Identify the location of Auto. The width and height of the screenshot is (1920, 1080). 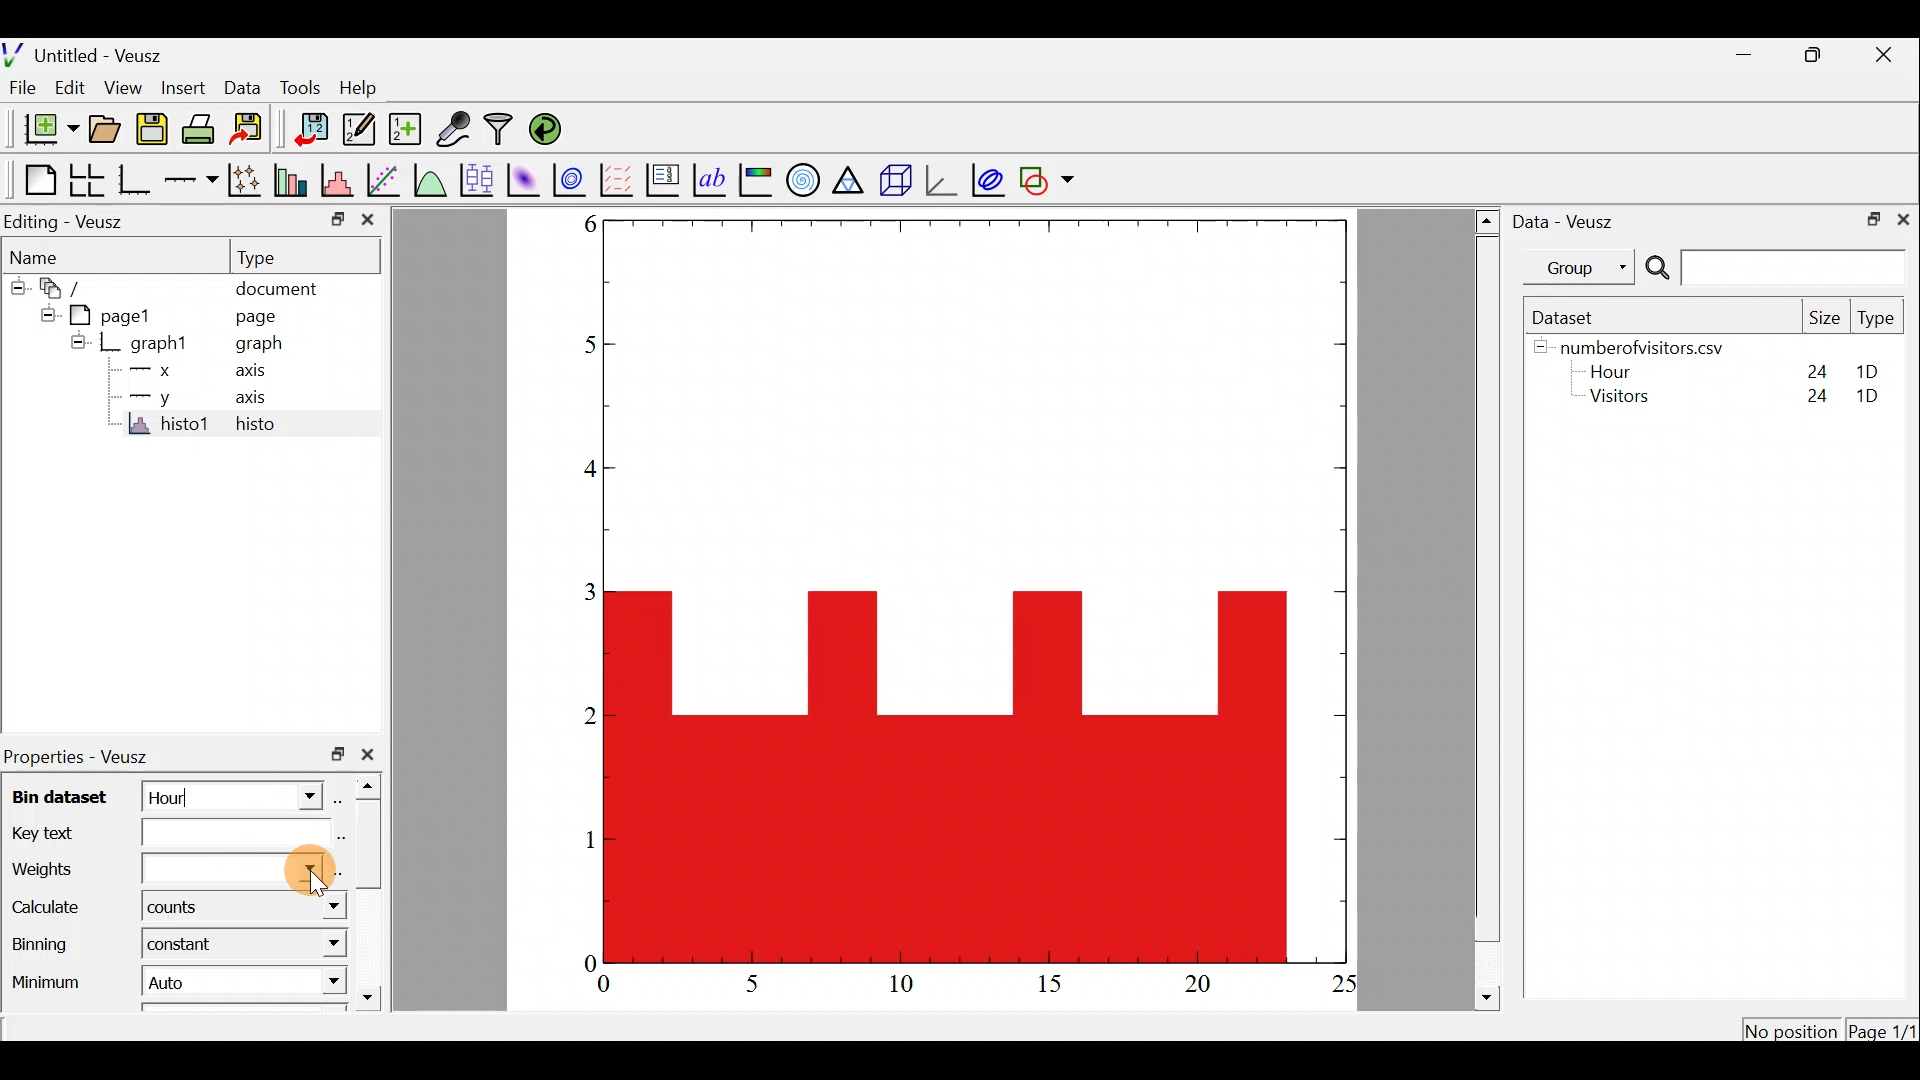
(190, 981).